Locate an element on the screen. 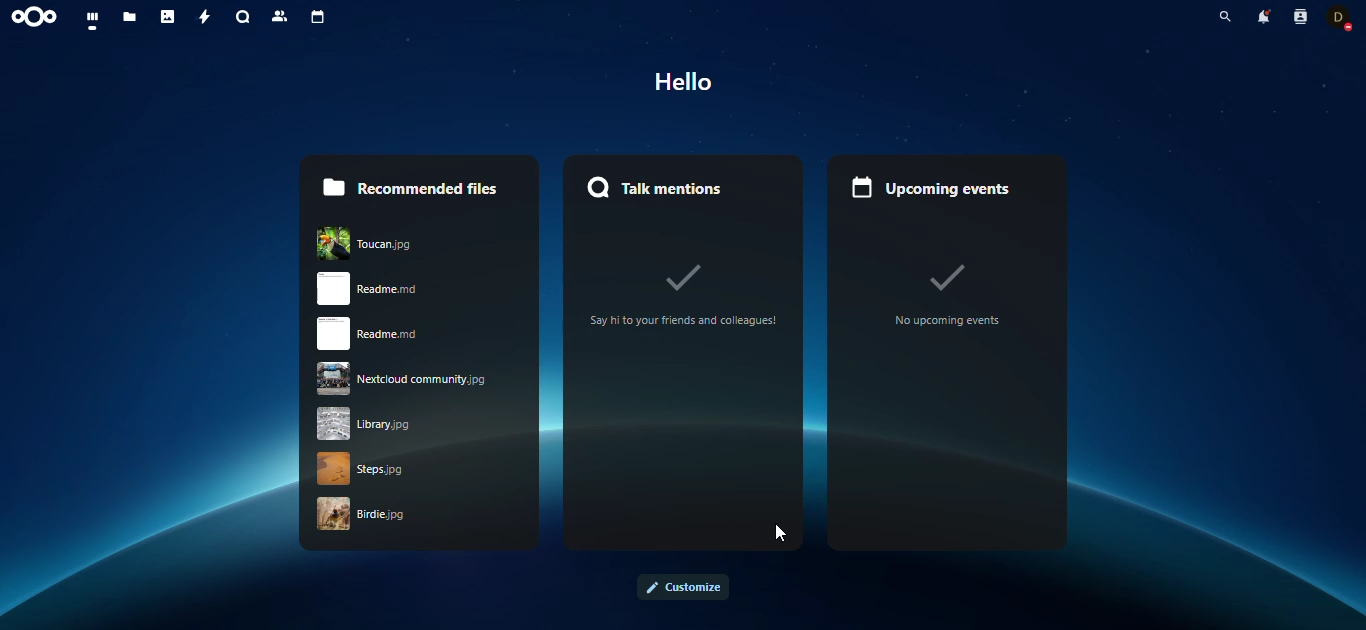 This screenshot has height=630, width=1366. nextcloud is located at coordinates (38, 17).